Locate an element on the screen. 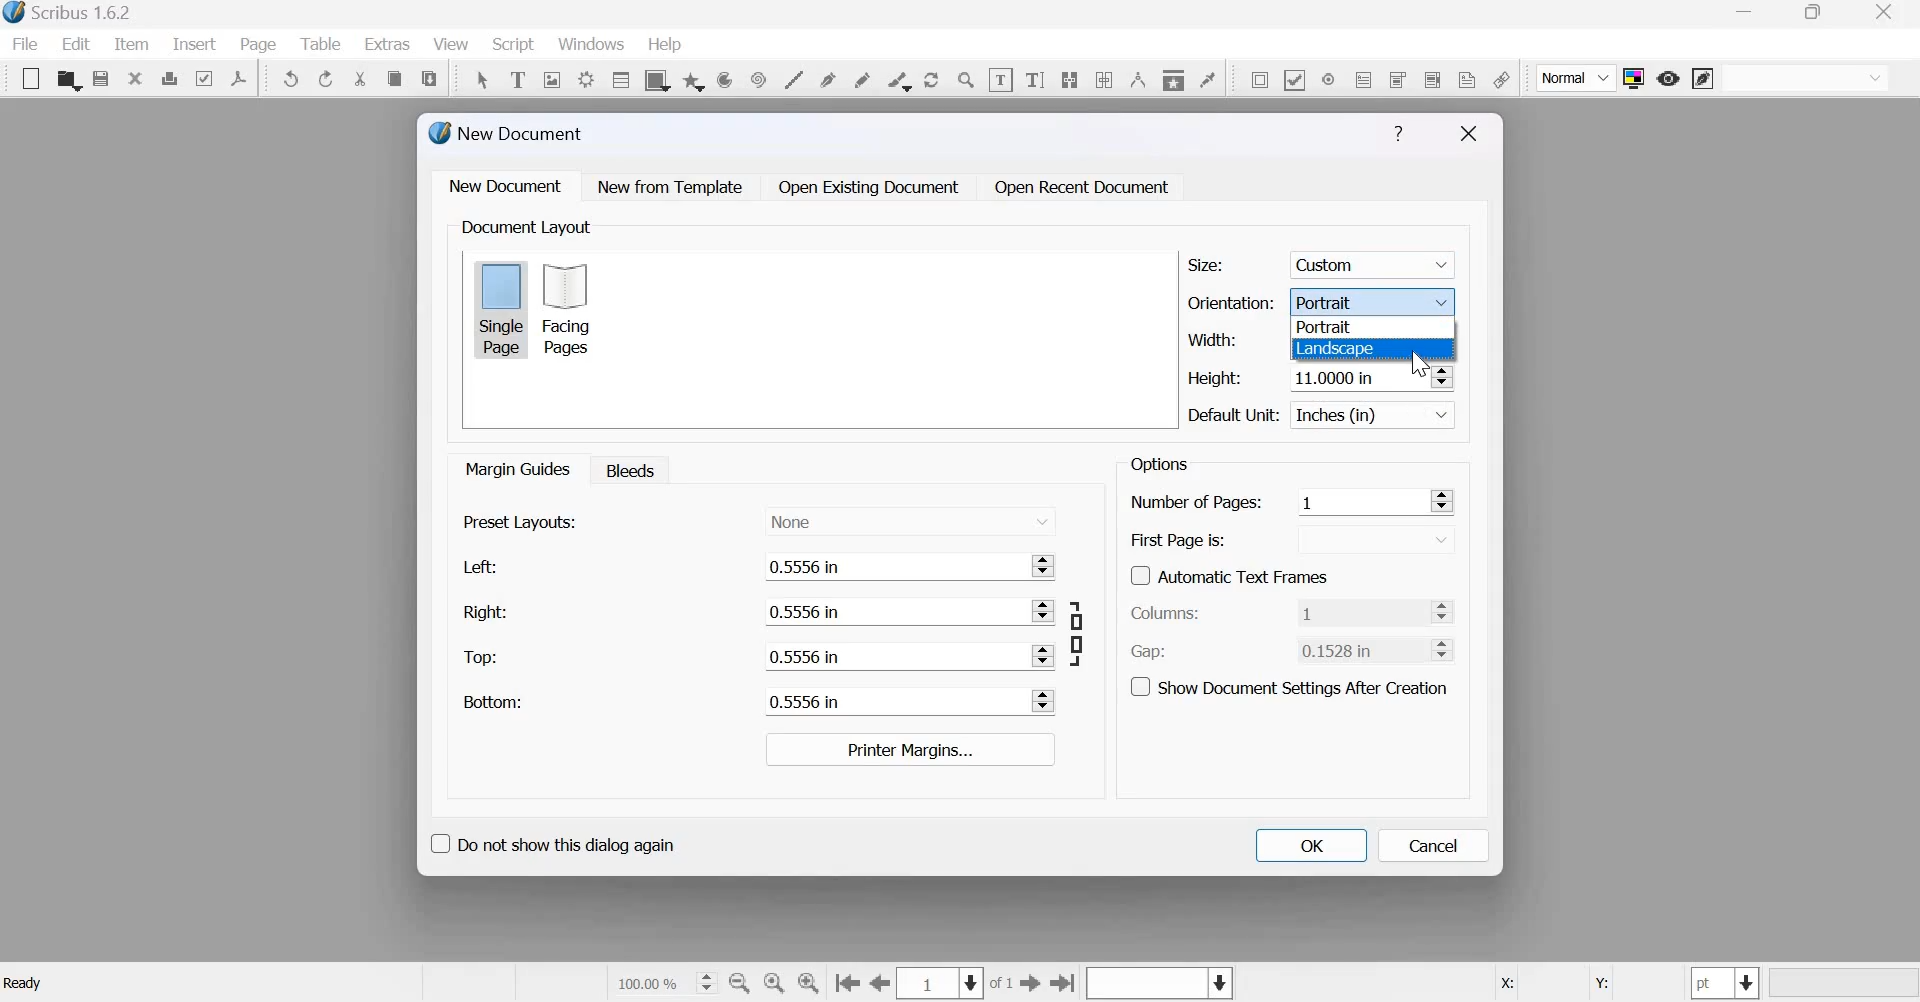  Increase and Decrease is located at coordinates (1043, 701).